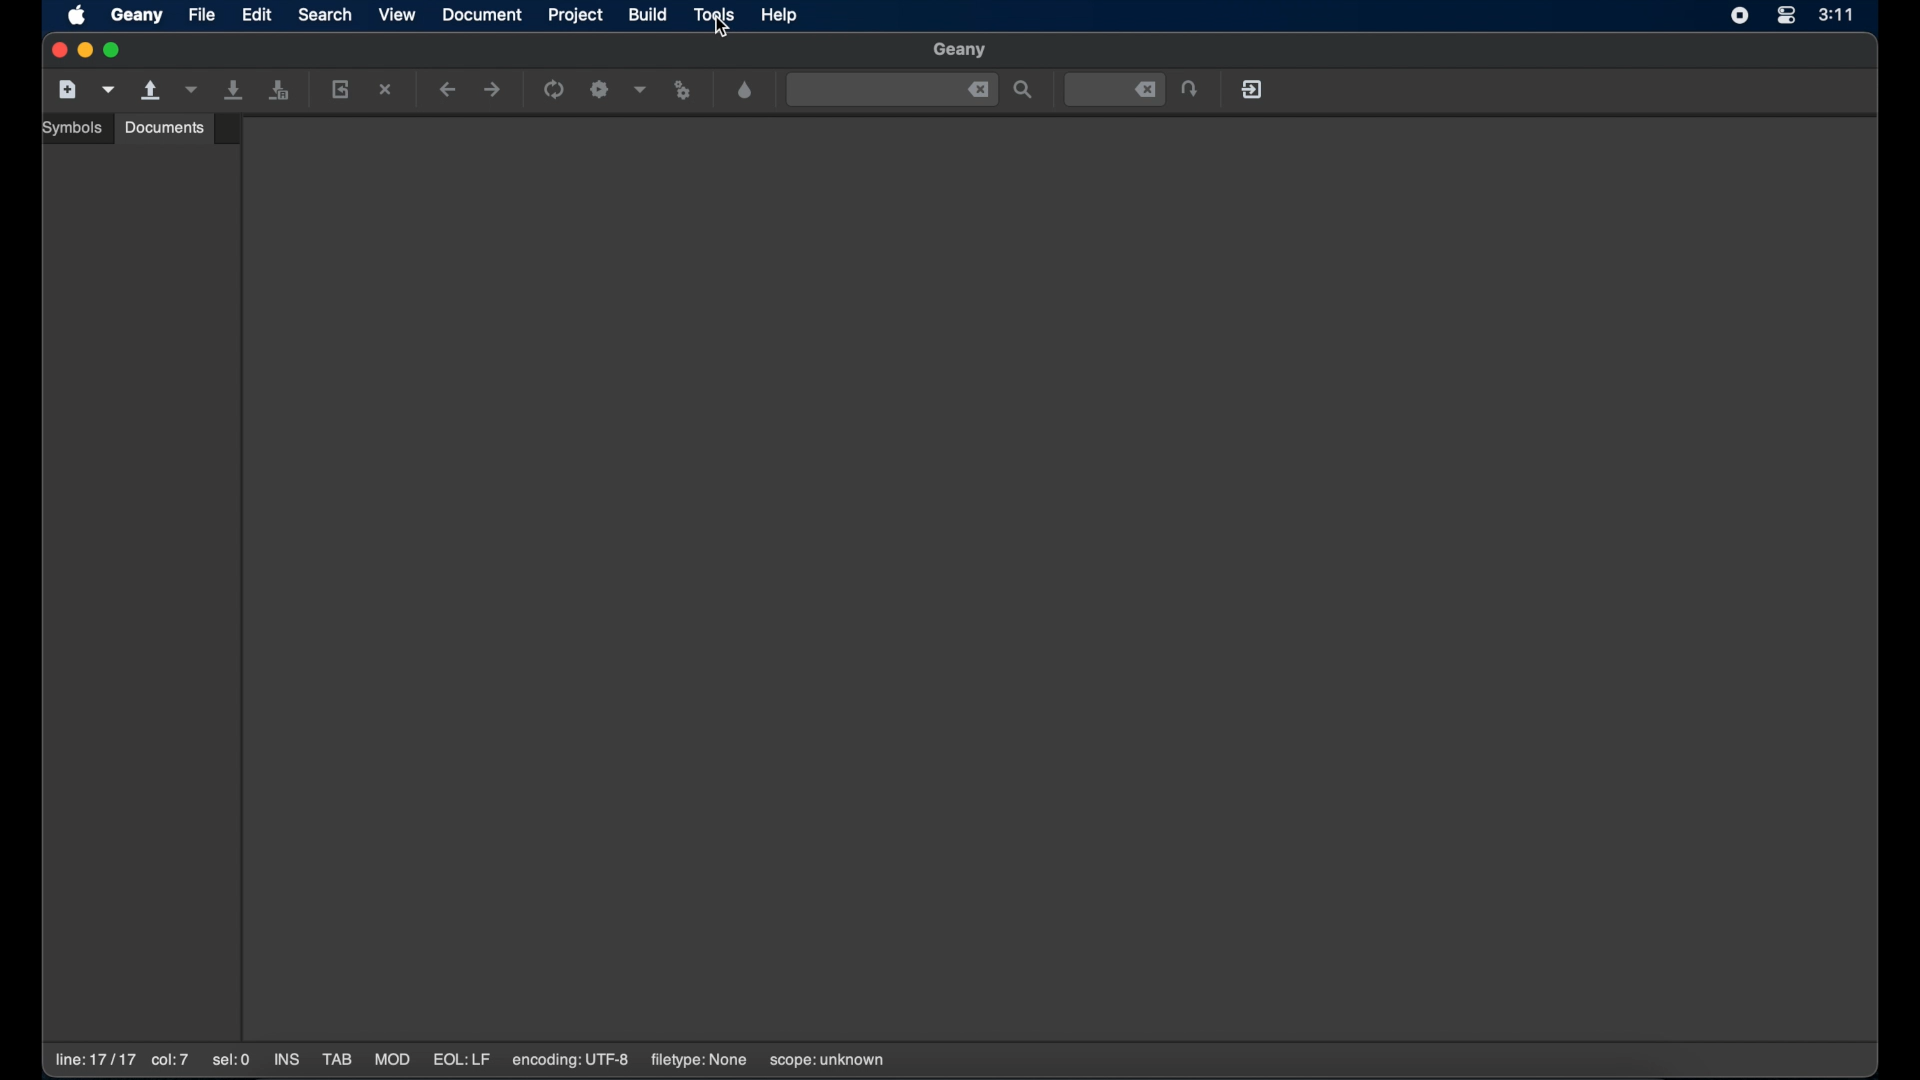 This screenshot has width=1920, height=1080. What do you see at coordinates (165, 127) in the screenshot?
I see `documents` at bounding box center [165, 127].